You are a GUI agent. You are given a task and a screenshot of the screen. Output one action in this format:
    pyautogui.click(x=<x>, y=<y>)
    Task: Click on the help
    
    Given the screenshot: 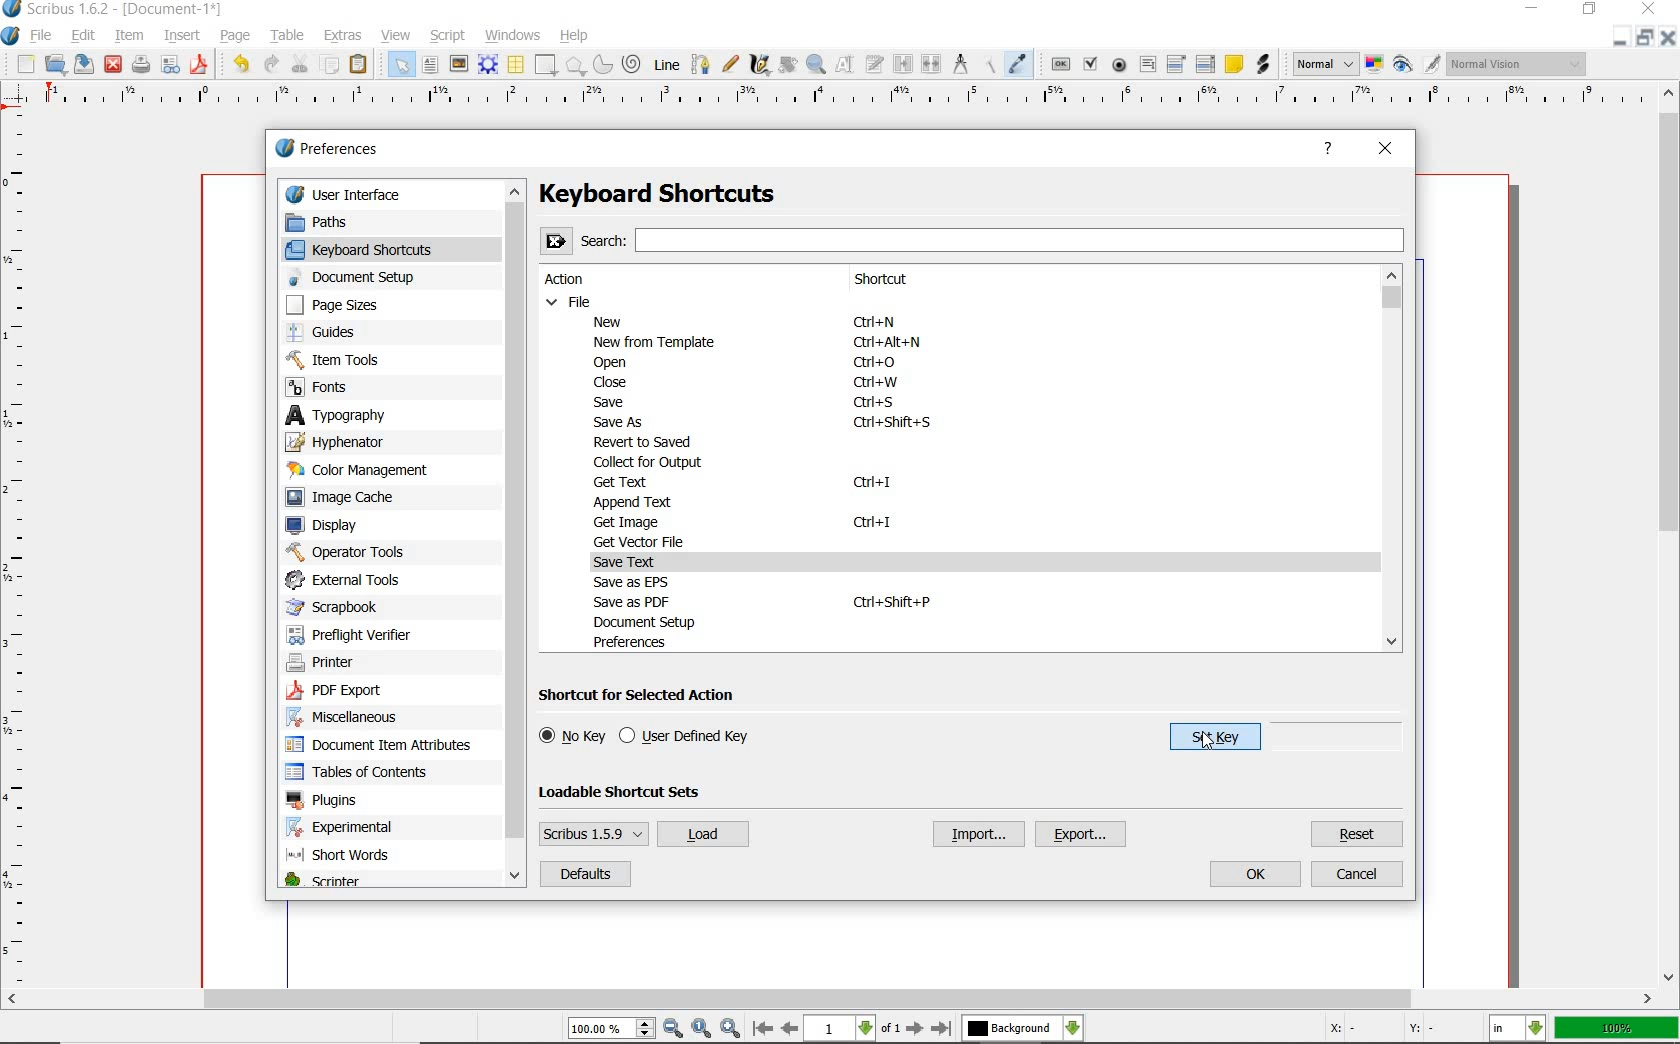 What is the action you would take?
    pyautogui.click(x=1328, y=149)
    